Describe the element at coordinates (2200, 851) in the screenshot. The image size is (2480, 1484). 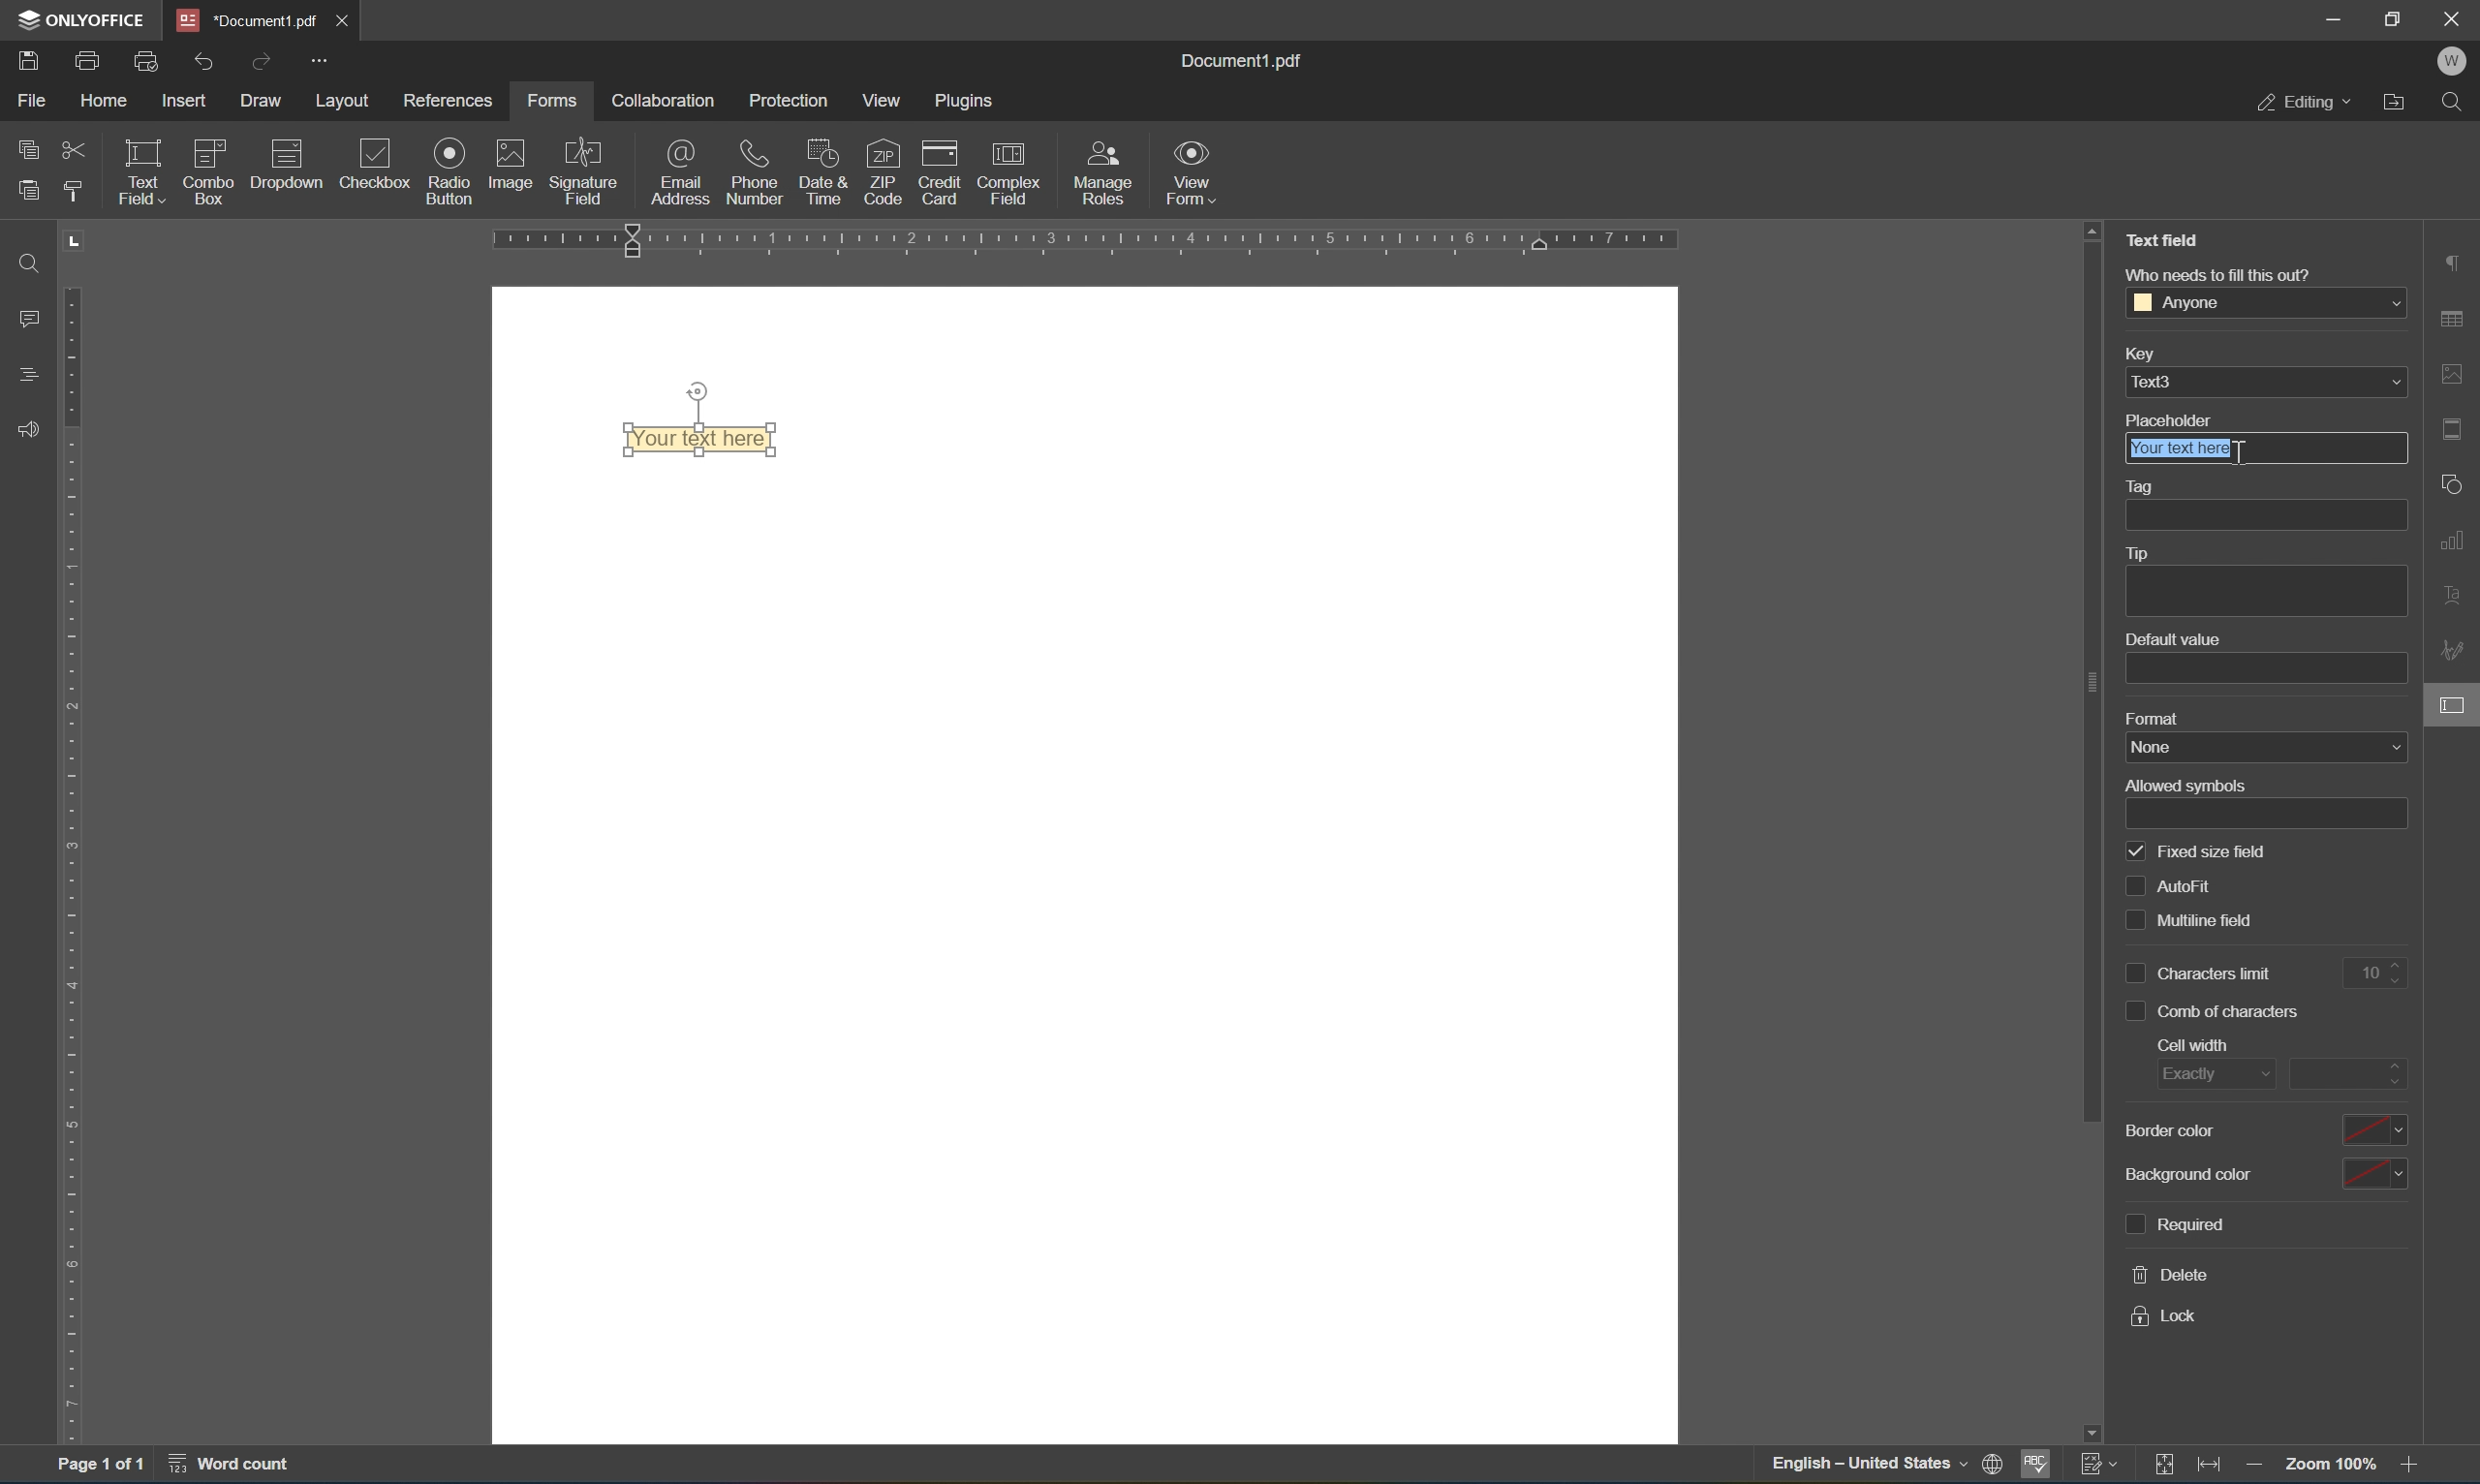
I see `fixed size field` at that location.